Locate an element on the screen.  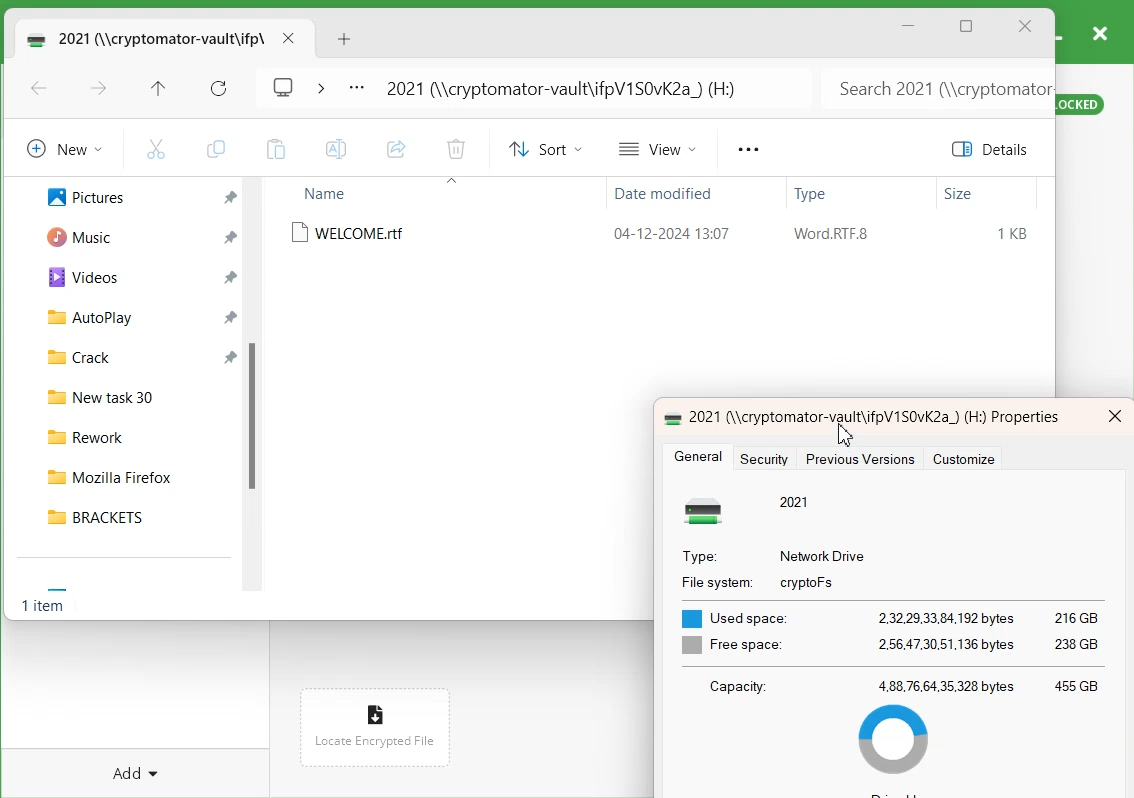
Delete is located at coordinates (455, 151).